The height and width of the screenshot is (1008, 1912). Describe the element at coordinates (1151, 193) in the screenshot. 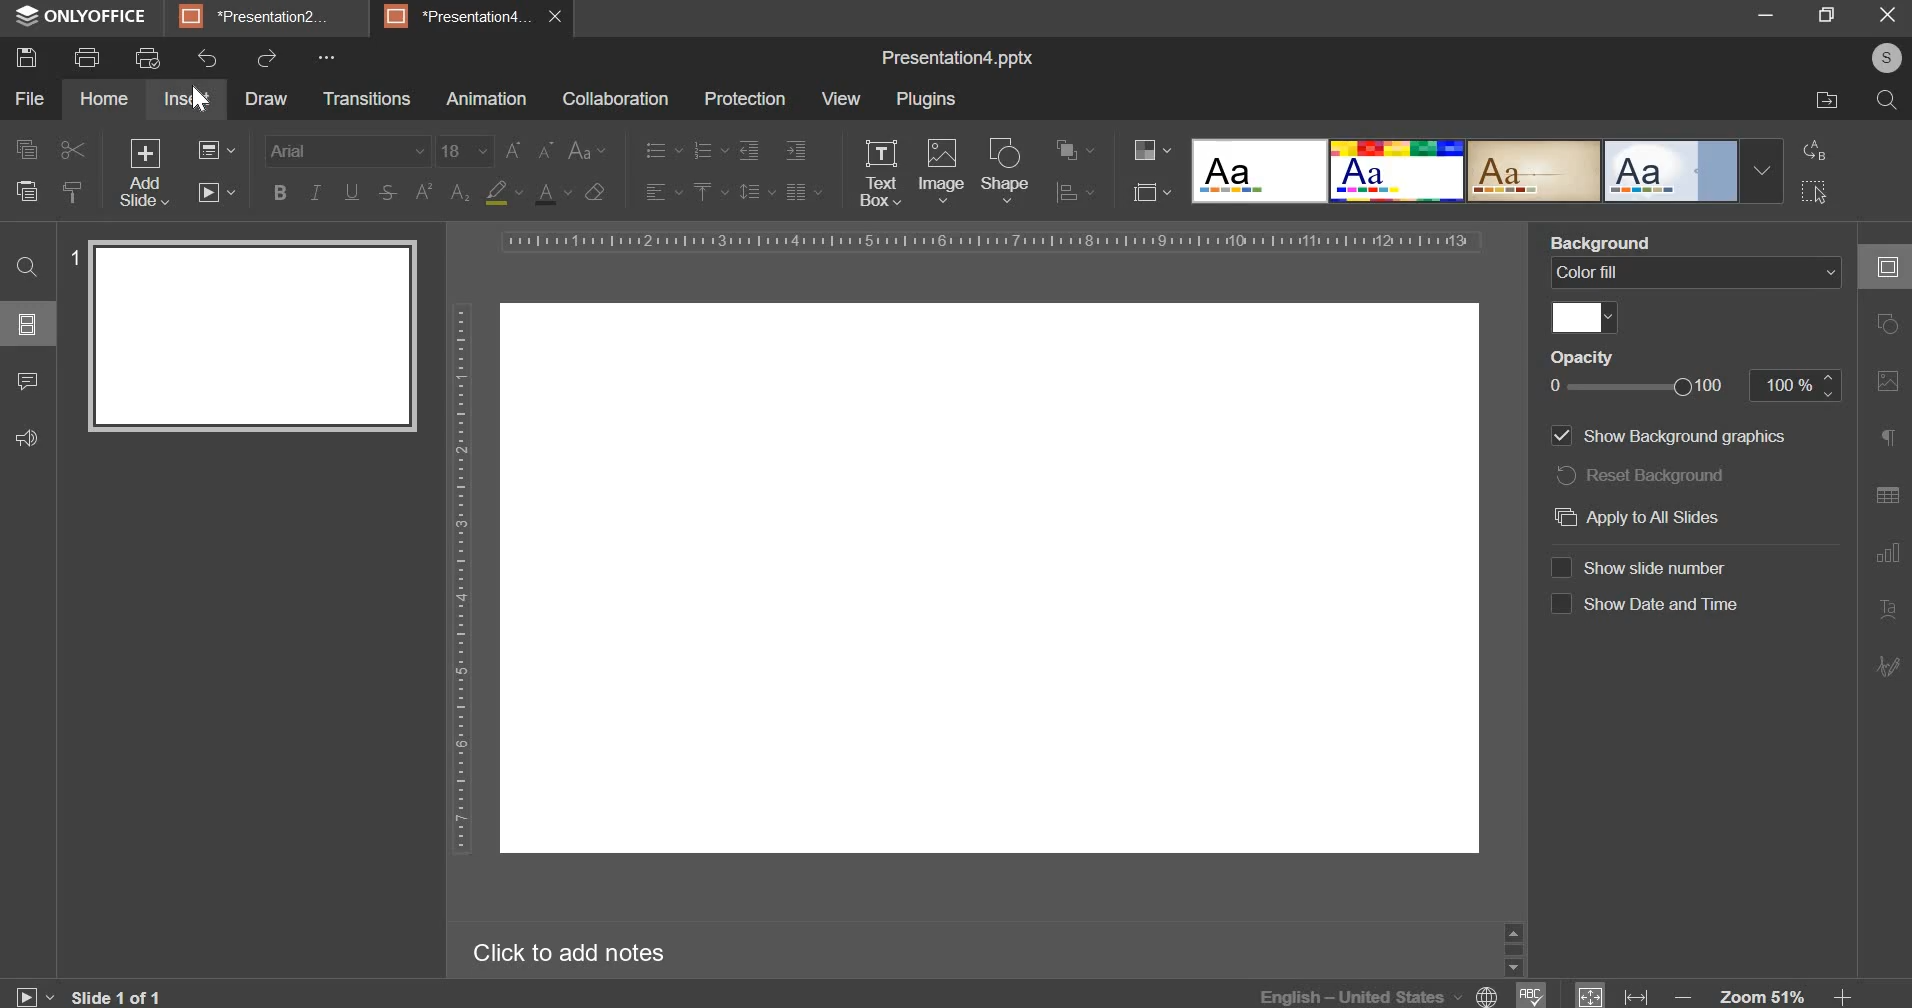

I see `select slide size` at that location.